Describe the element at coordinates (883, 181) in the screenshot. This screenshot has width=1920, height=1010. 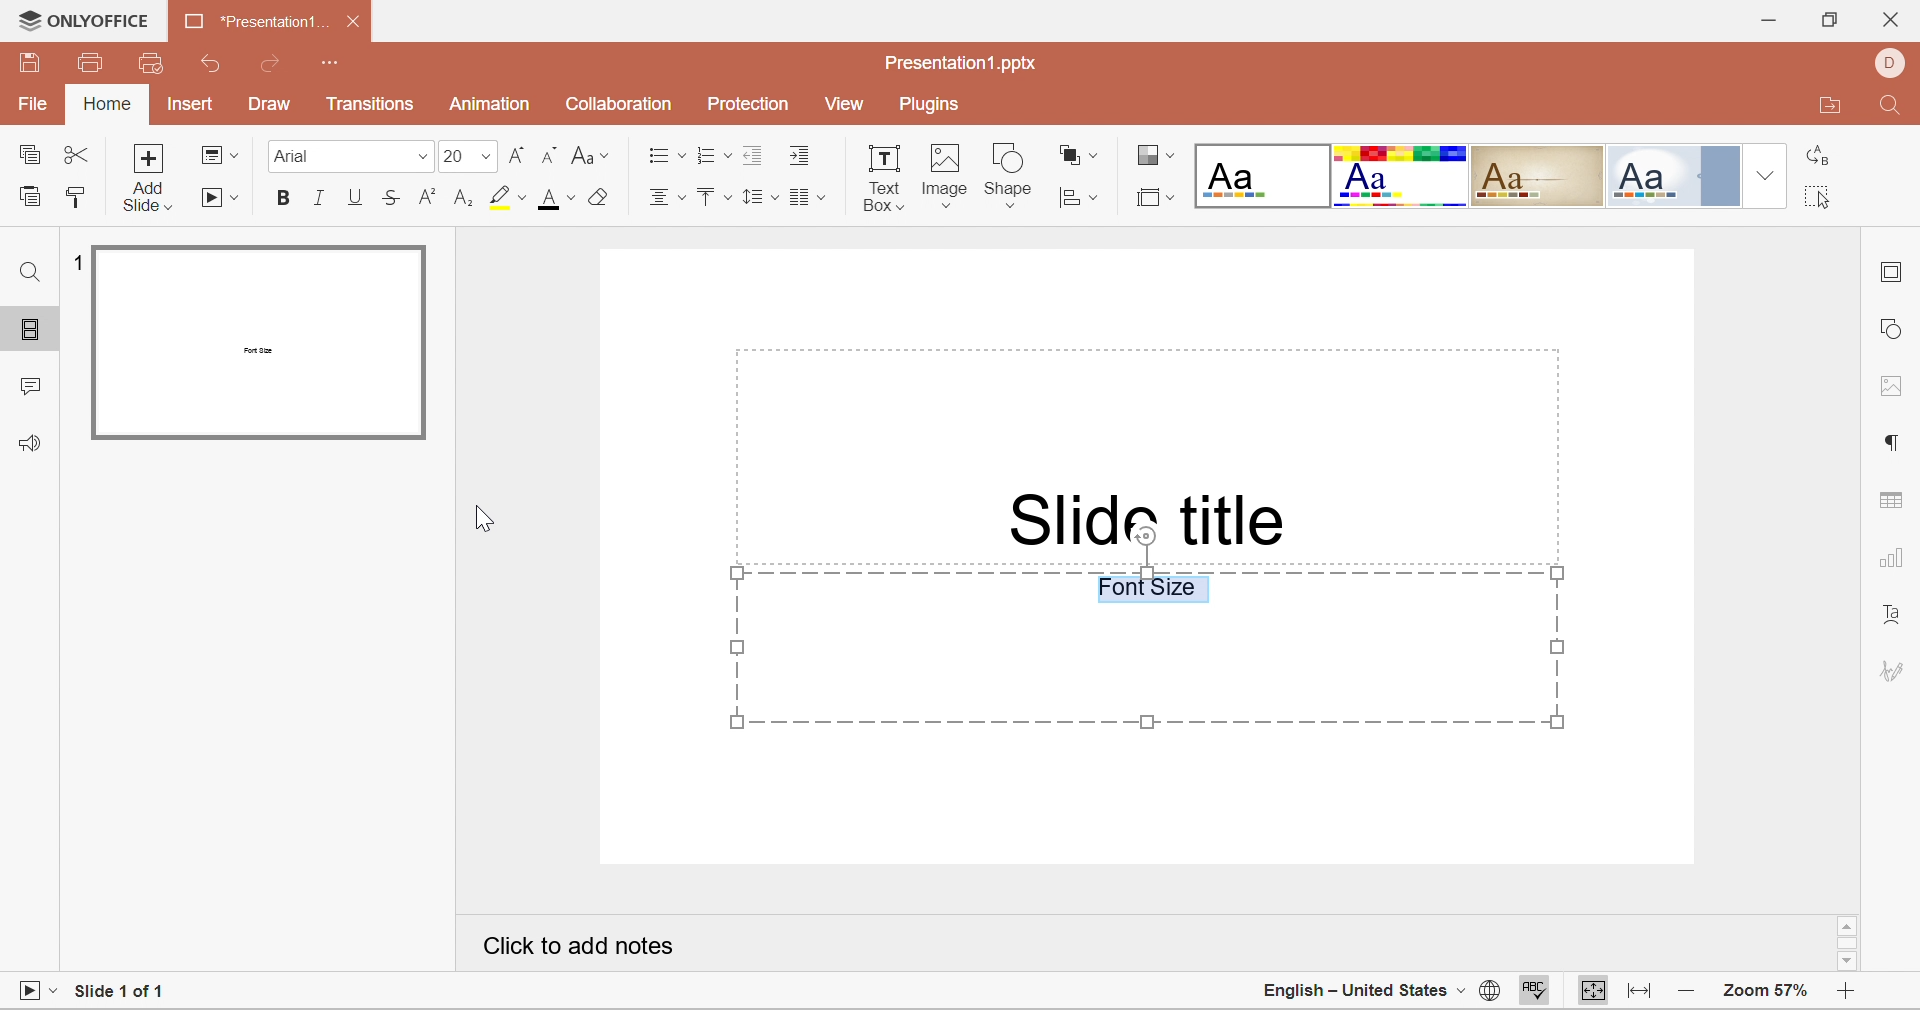
I see `Text Box` at that location.